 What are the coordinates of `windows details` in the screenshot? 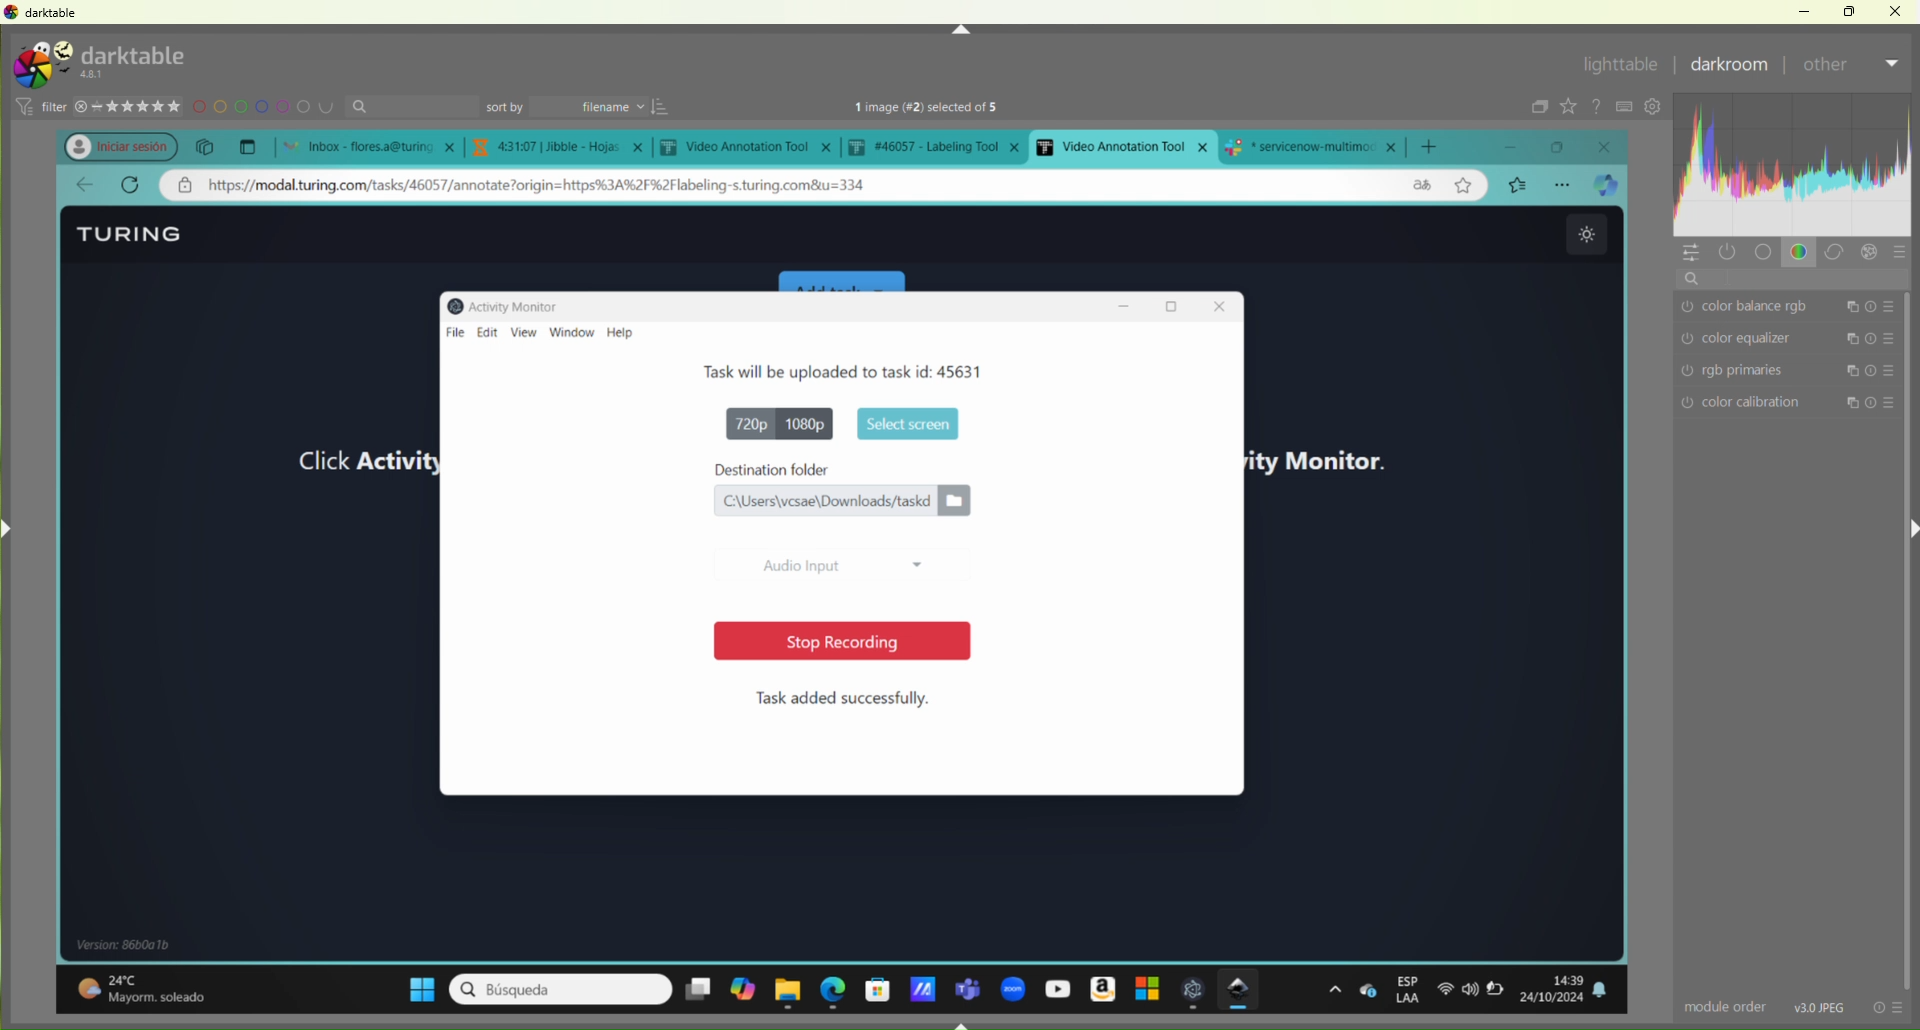 It's located at (133, 944).